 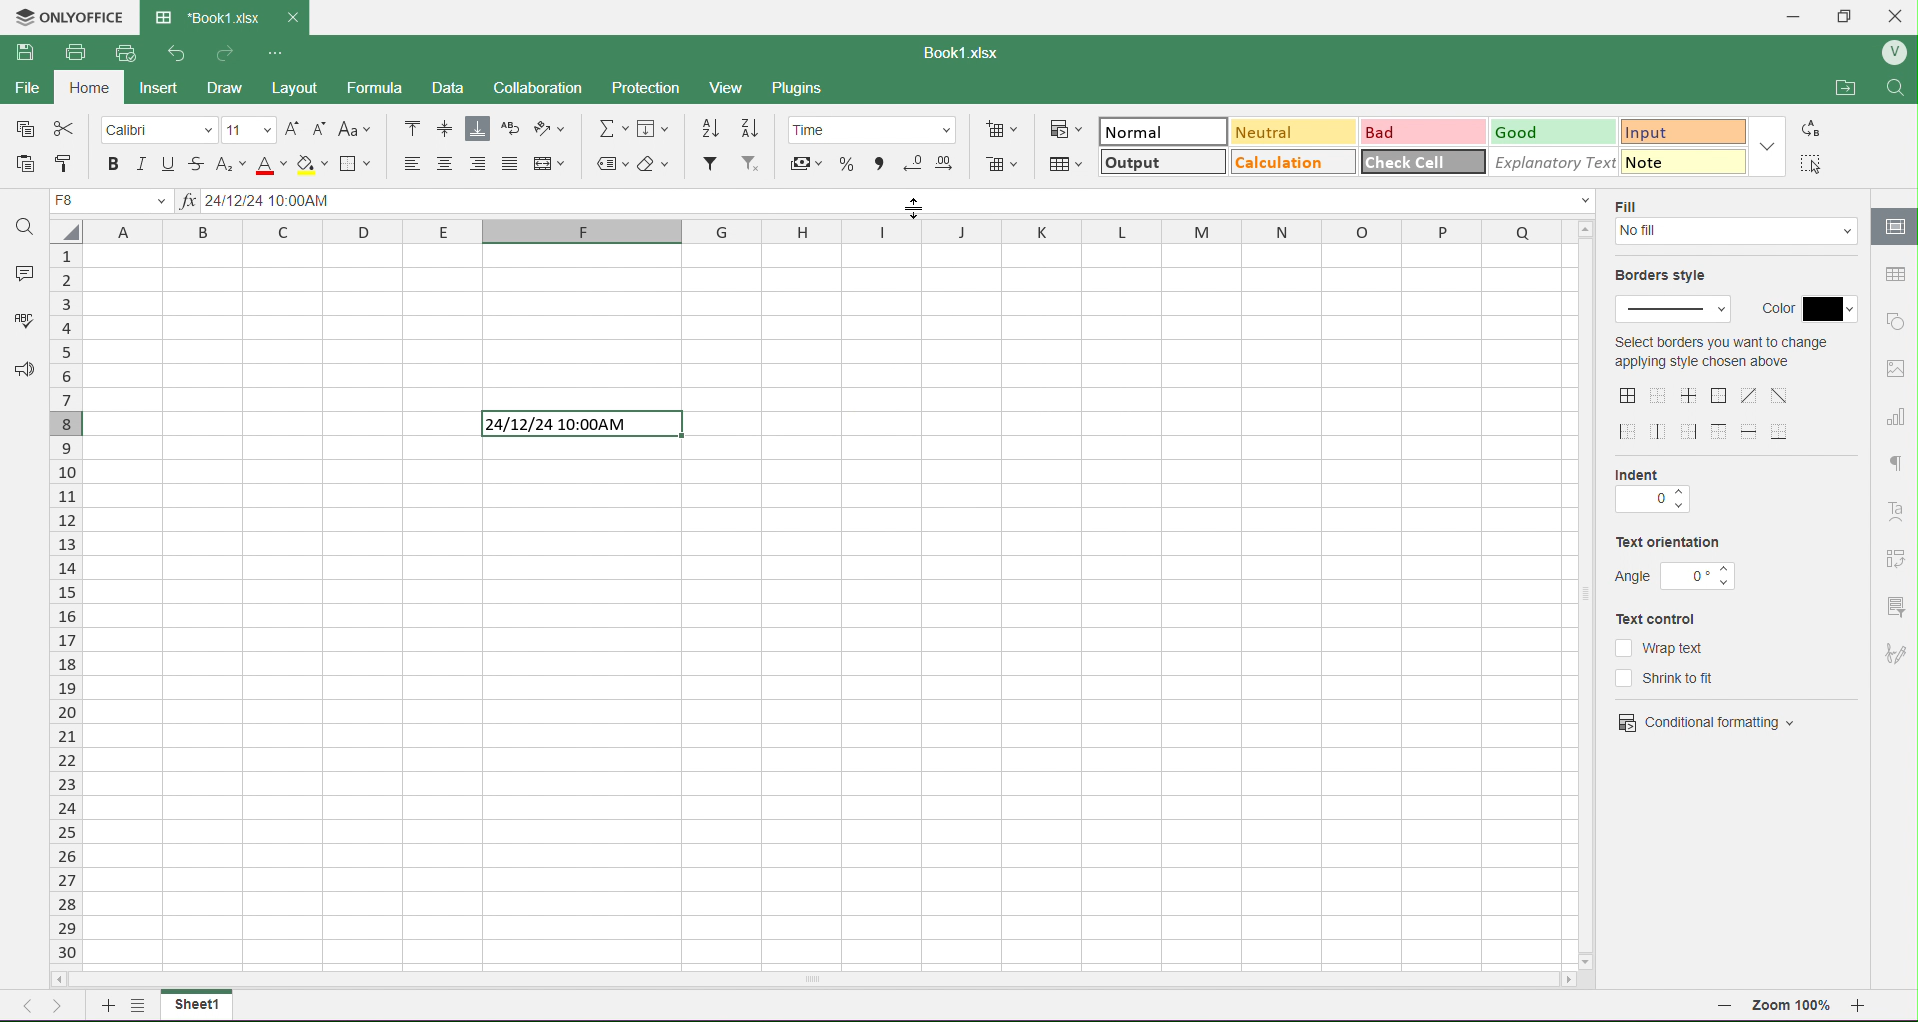 I want to click on Feedback and Support, so click(x=19, y=371).